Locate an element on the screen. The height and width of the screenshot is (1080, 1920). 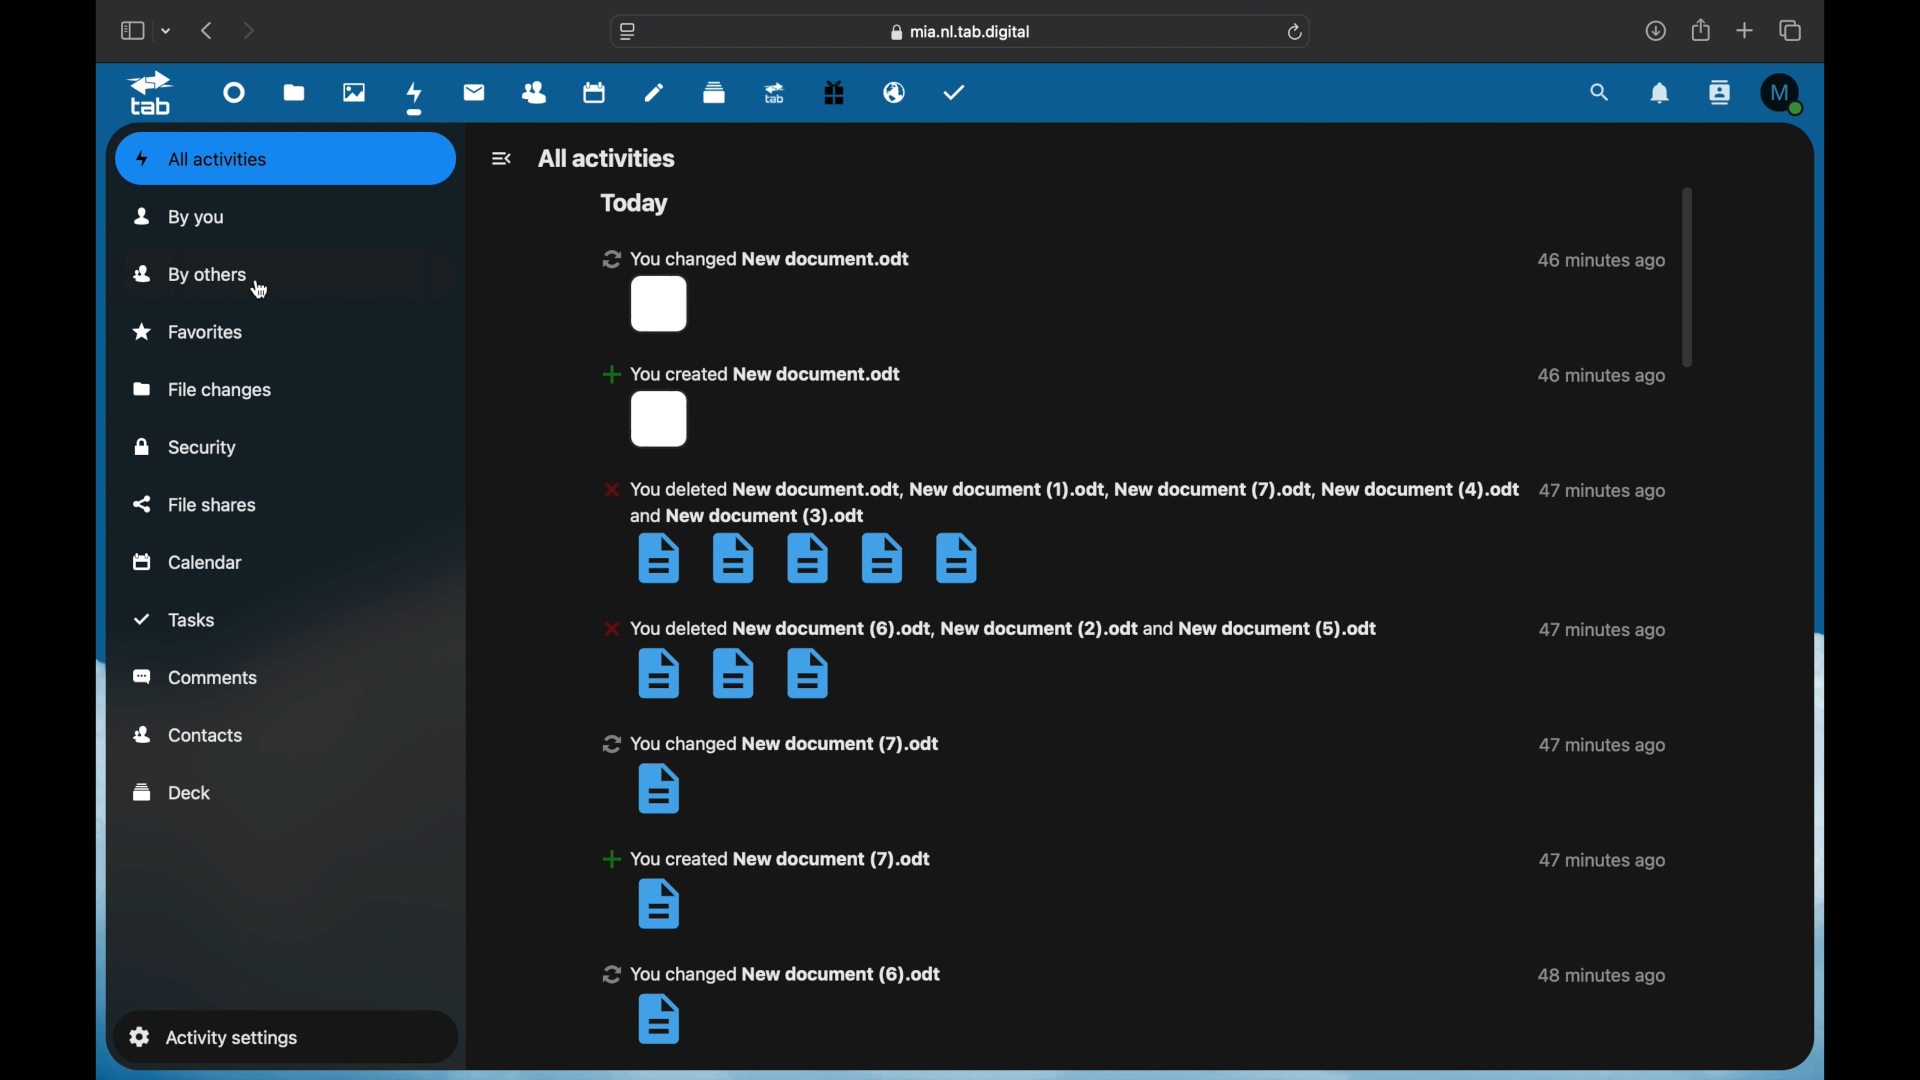
calendar is located at coordinates (593, 94).